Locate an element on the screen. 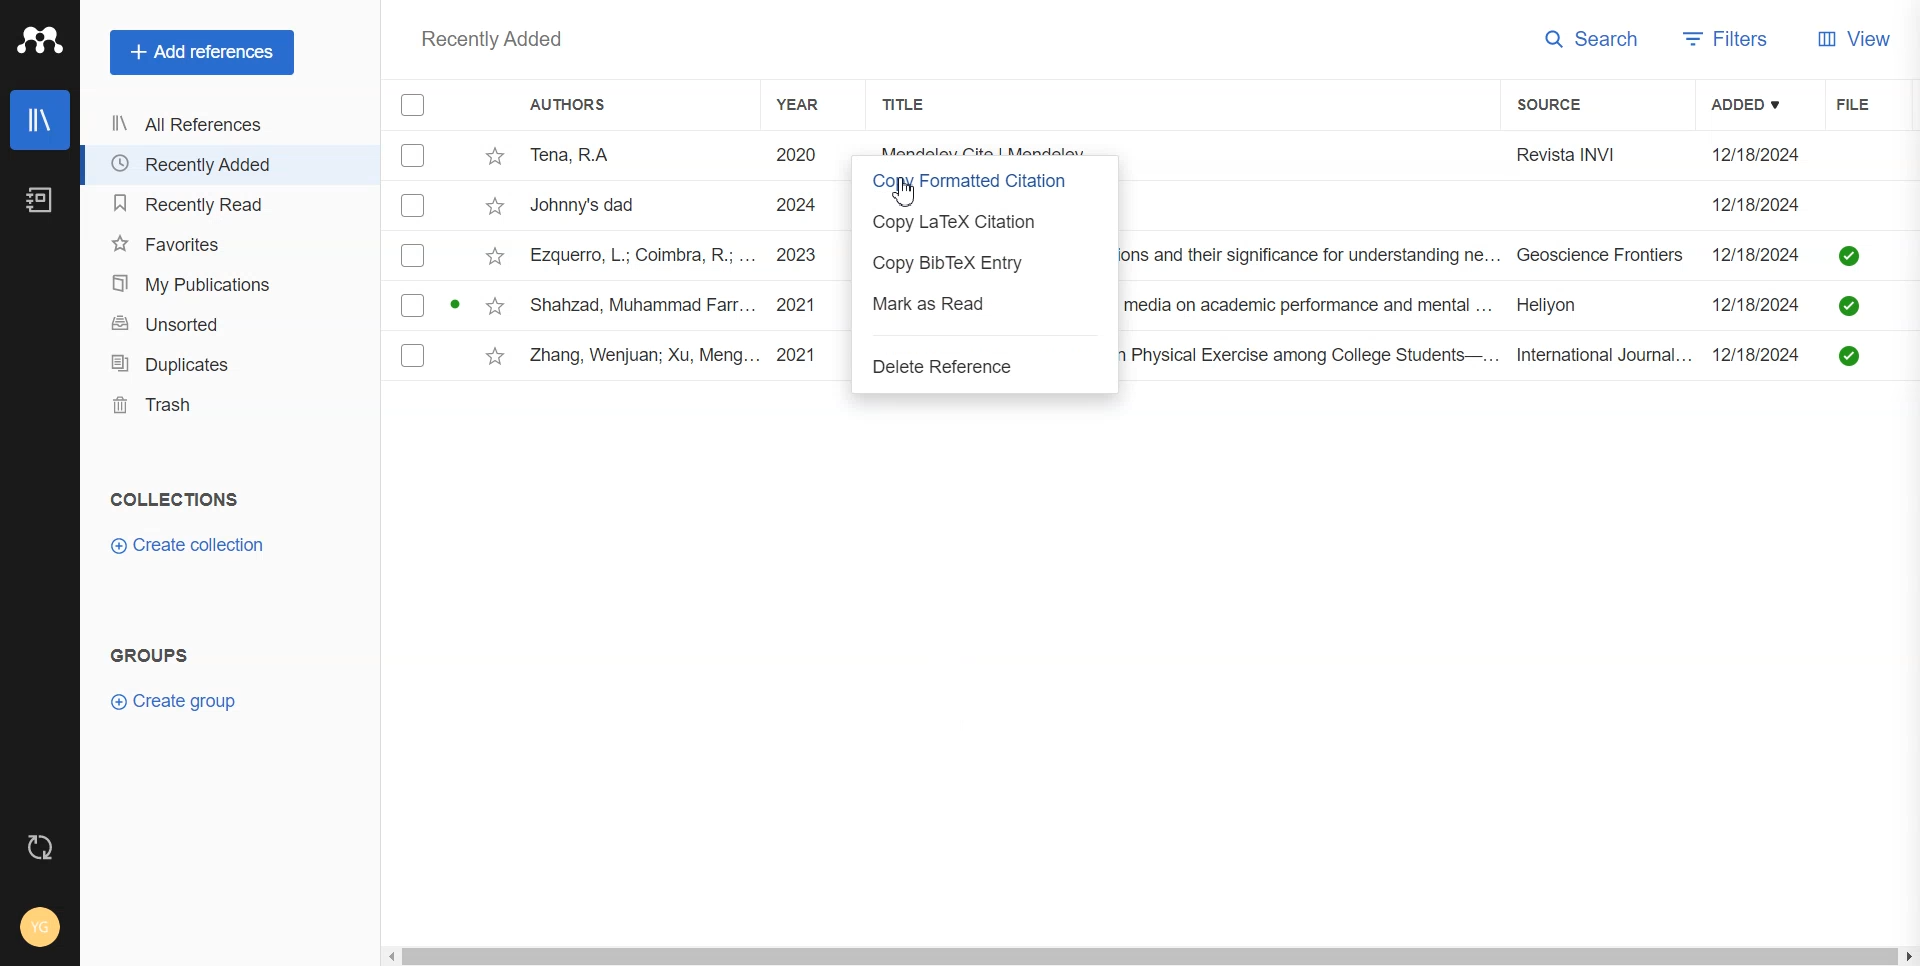  Copy Latex Citation is located at coordinates (979, 221).